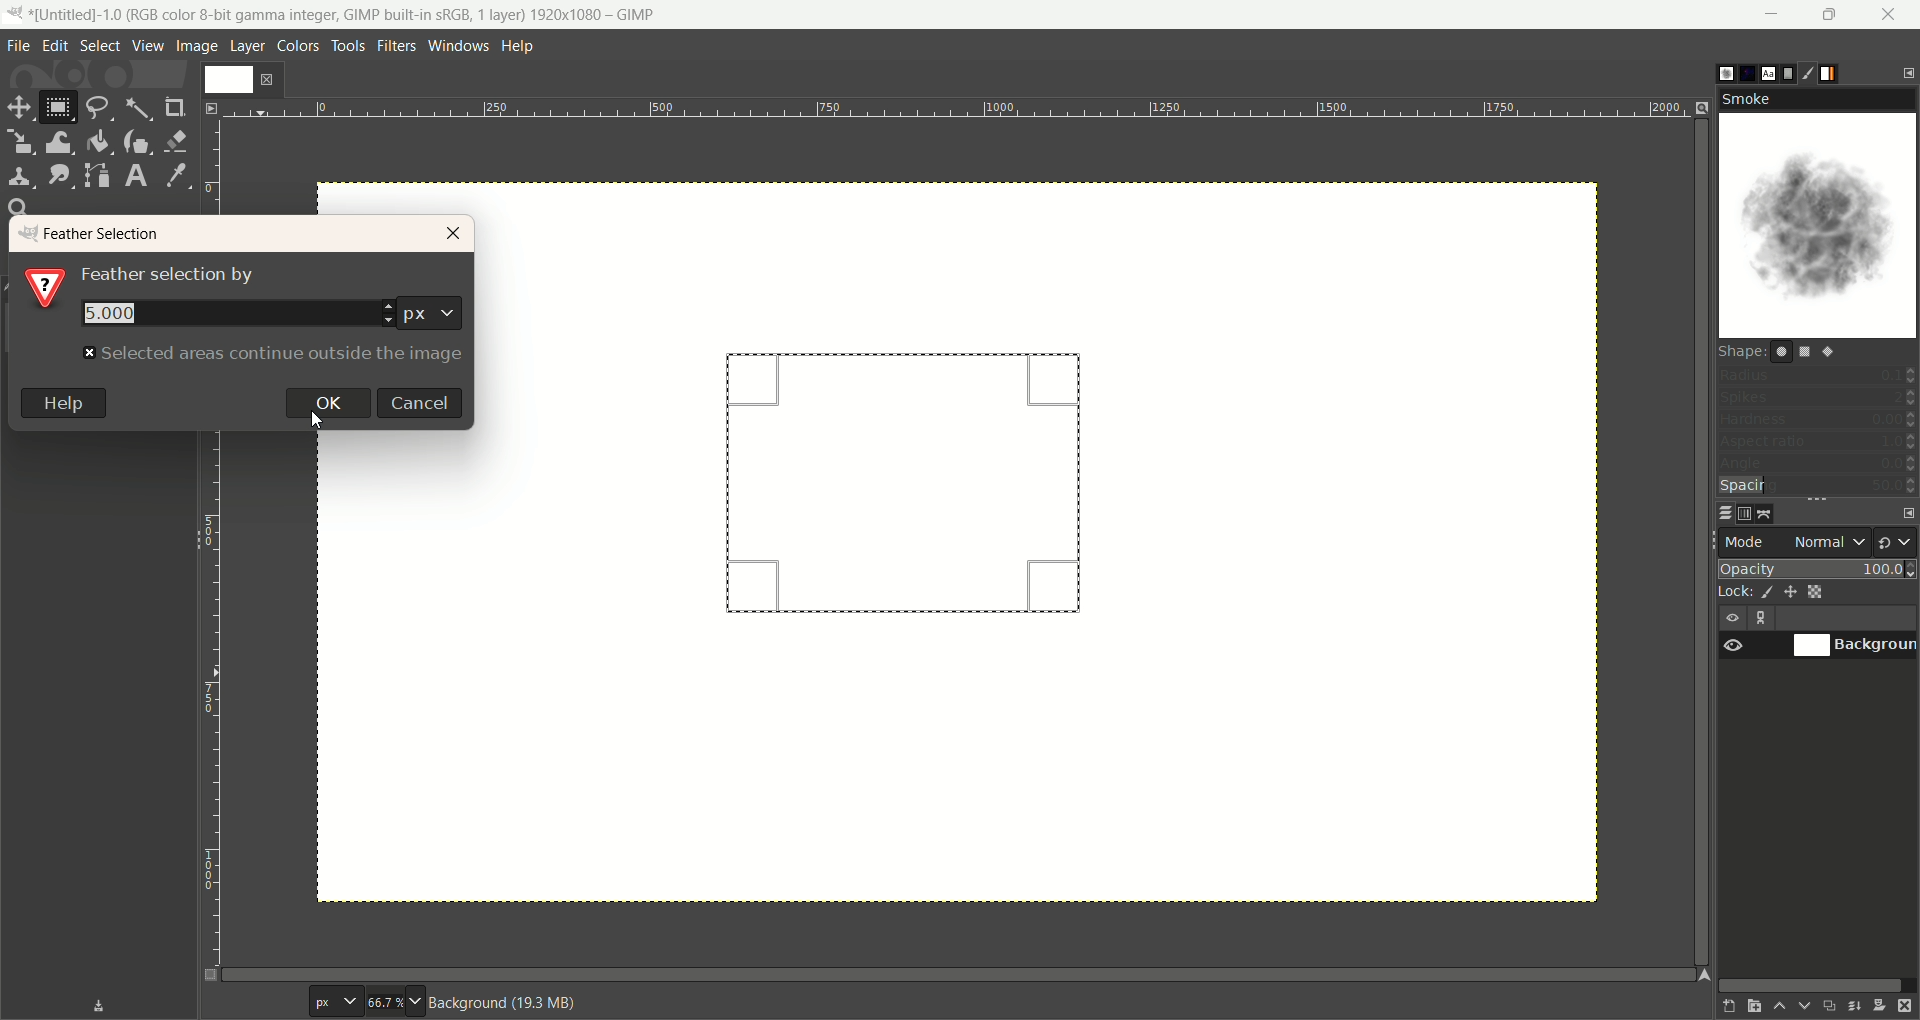  I want to click on close, so click(1891, 15).